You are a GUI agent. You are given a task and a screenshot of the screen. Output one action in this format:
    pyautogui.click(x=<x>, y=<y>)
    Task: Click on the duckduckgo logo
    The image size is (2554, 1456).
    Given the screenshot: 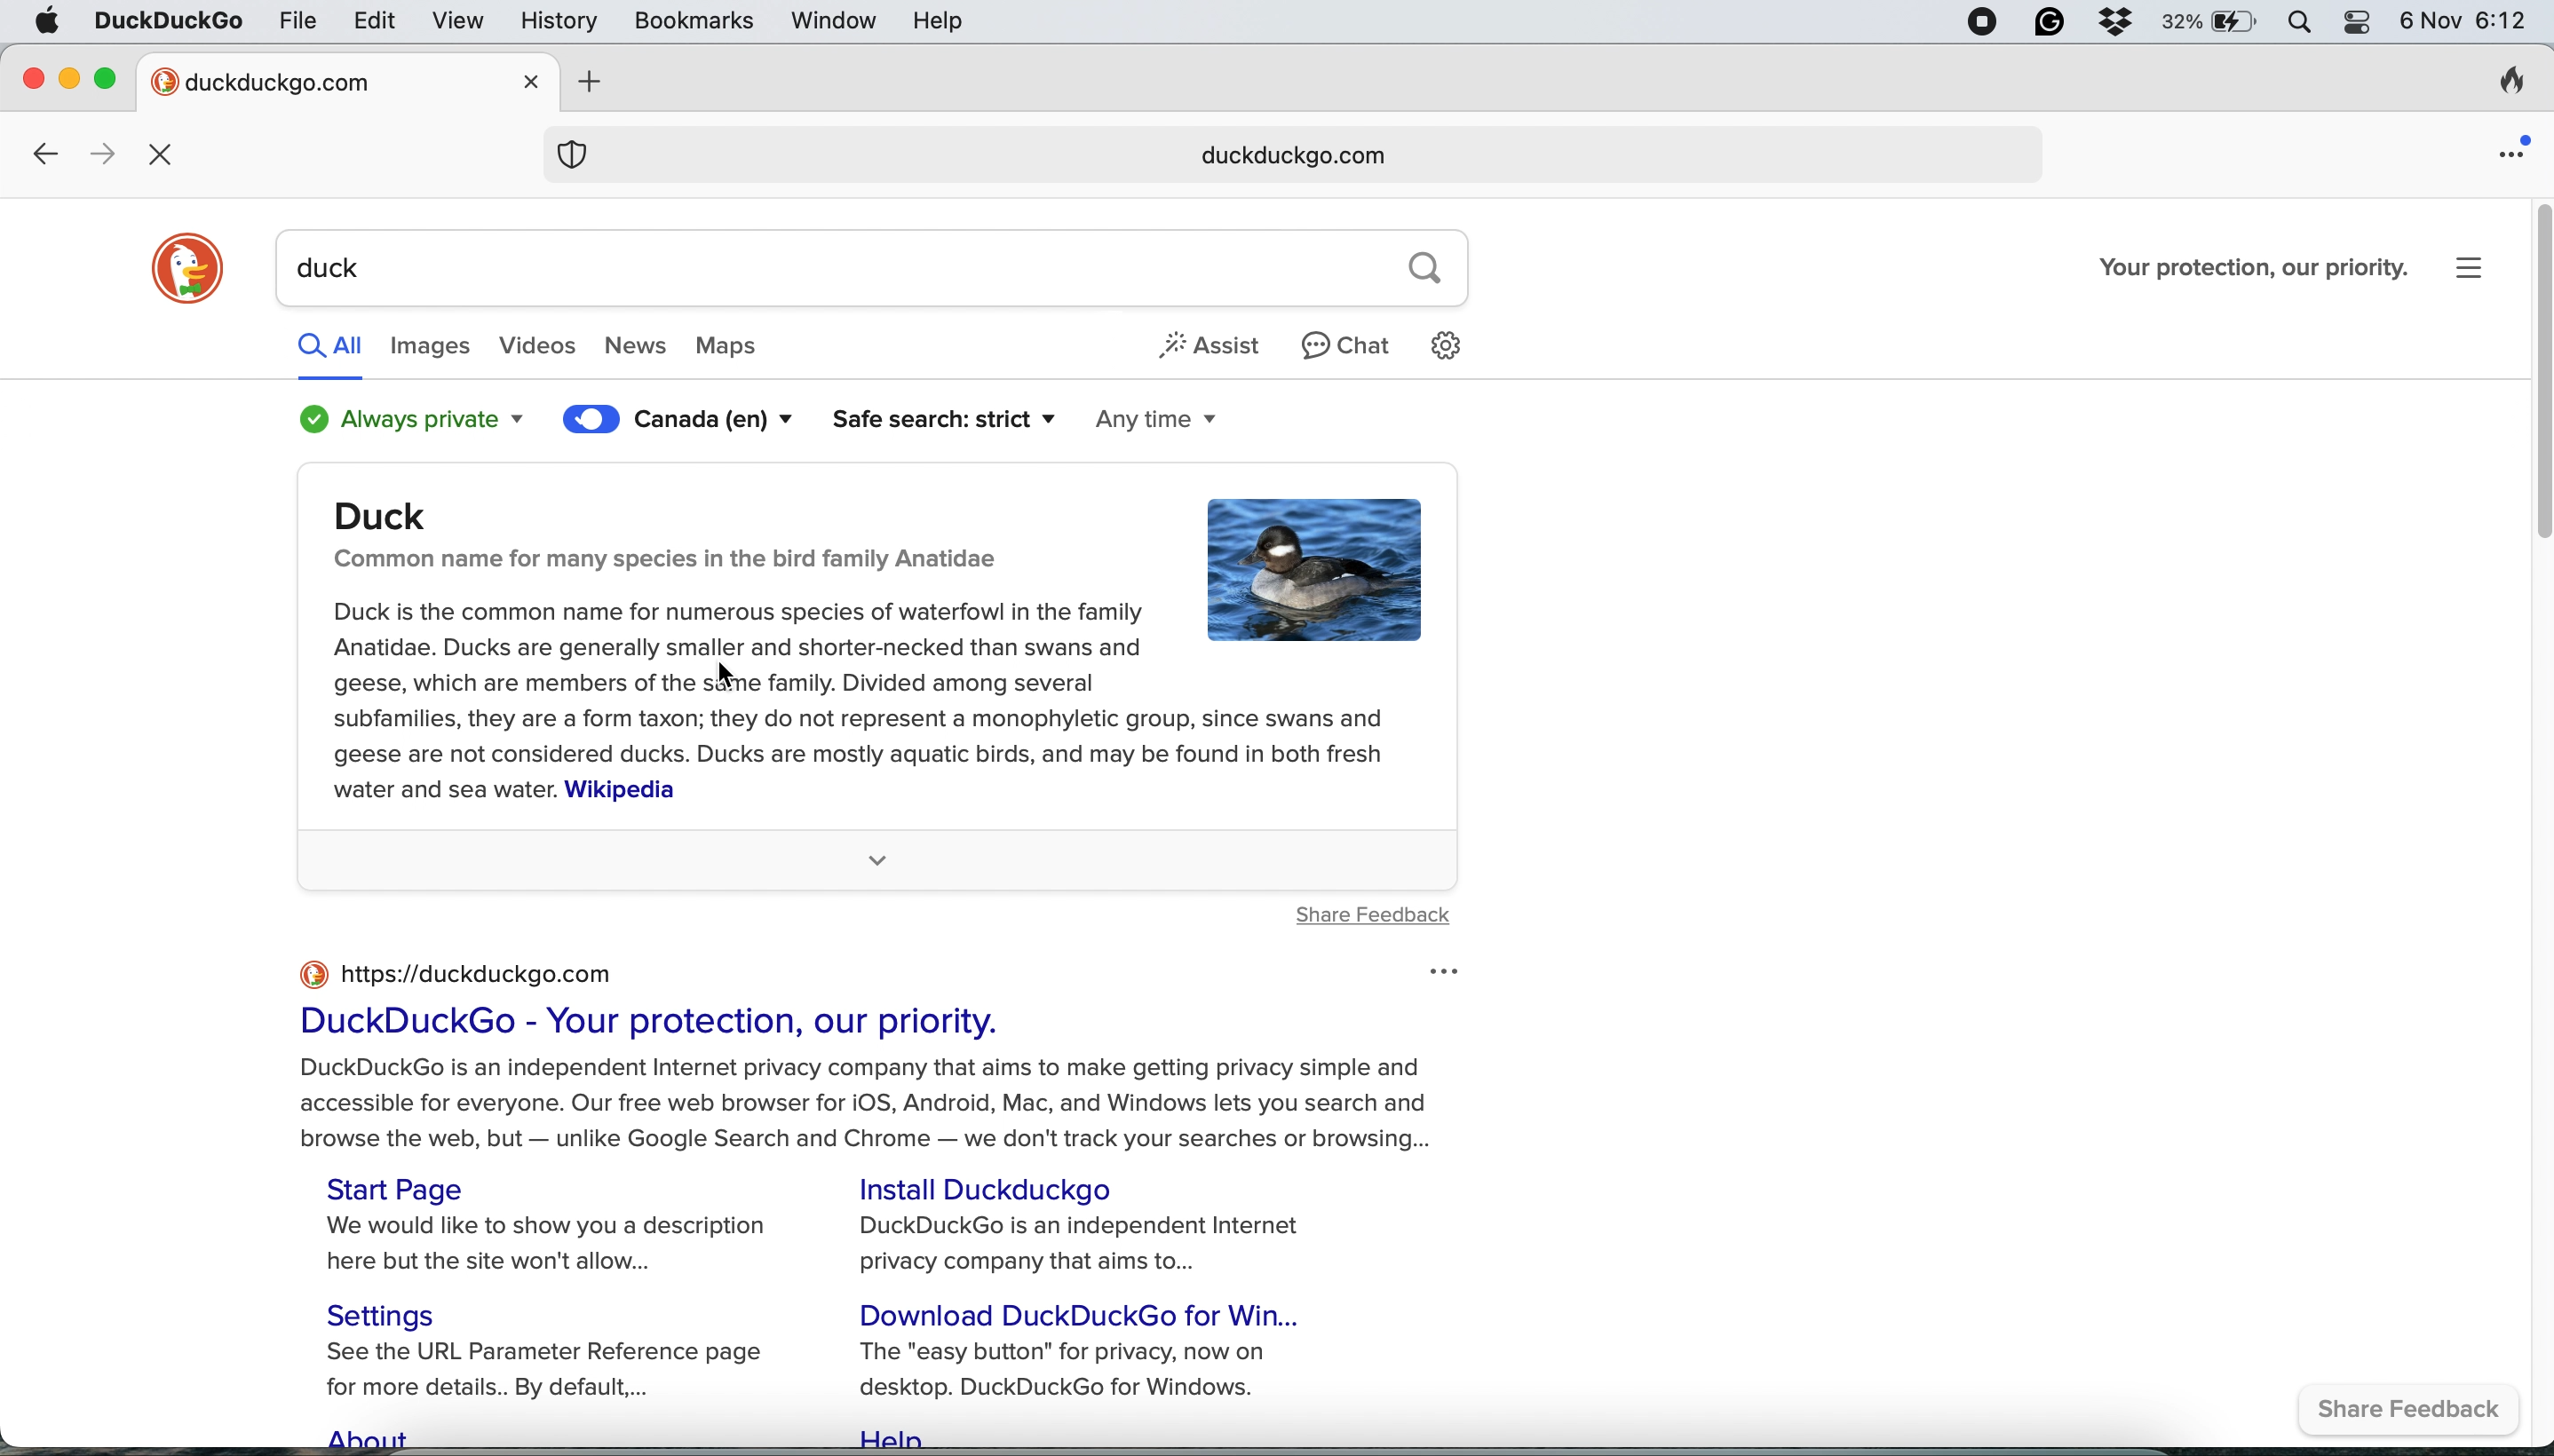 What is the action you would take?
    pyautogui.click(x=187, y=271)
    